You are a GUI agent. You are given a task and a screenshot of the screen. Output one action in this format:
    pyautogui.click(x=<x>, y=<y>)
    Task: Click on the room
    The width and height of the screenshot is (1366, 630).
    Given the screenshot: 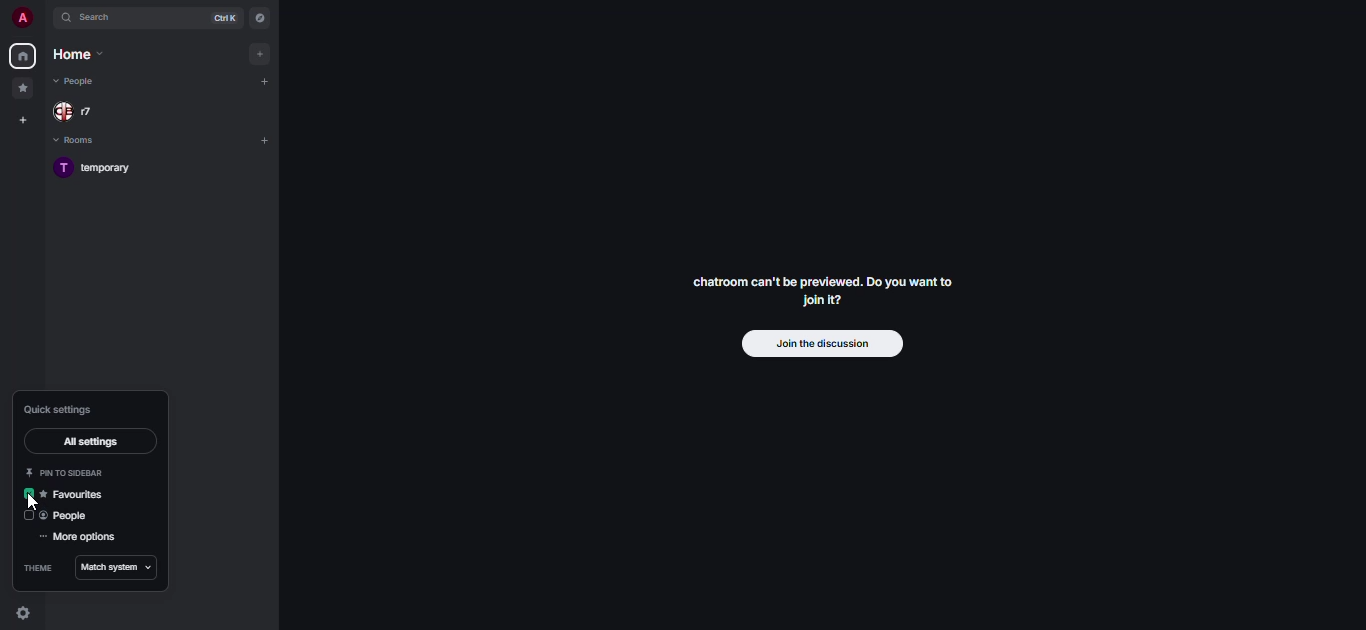 What is the action you would take?
    pyautogui.click(x=98, y=169)
    